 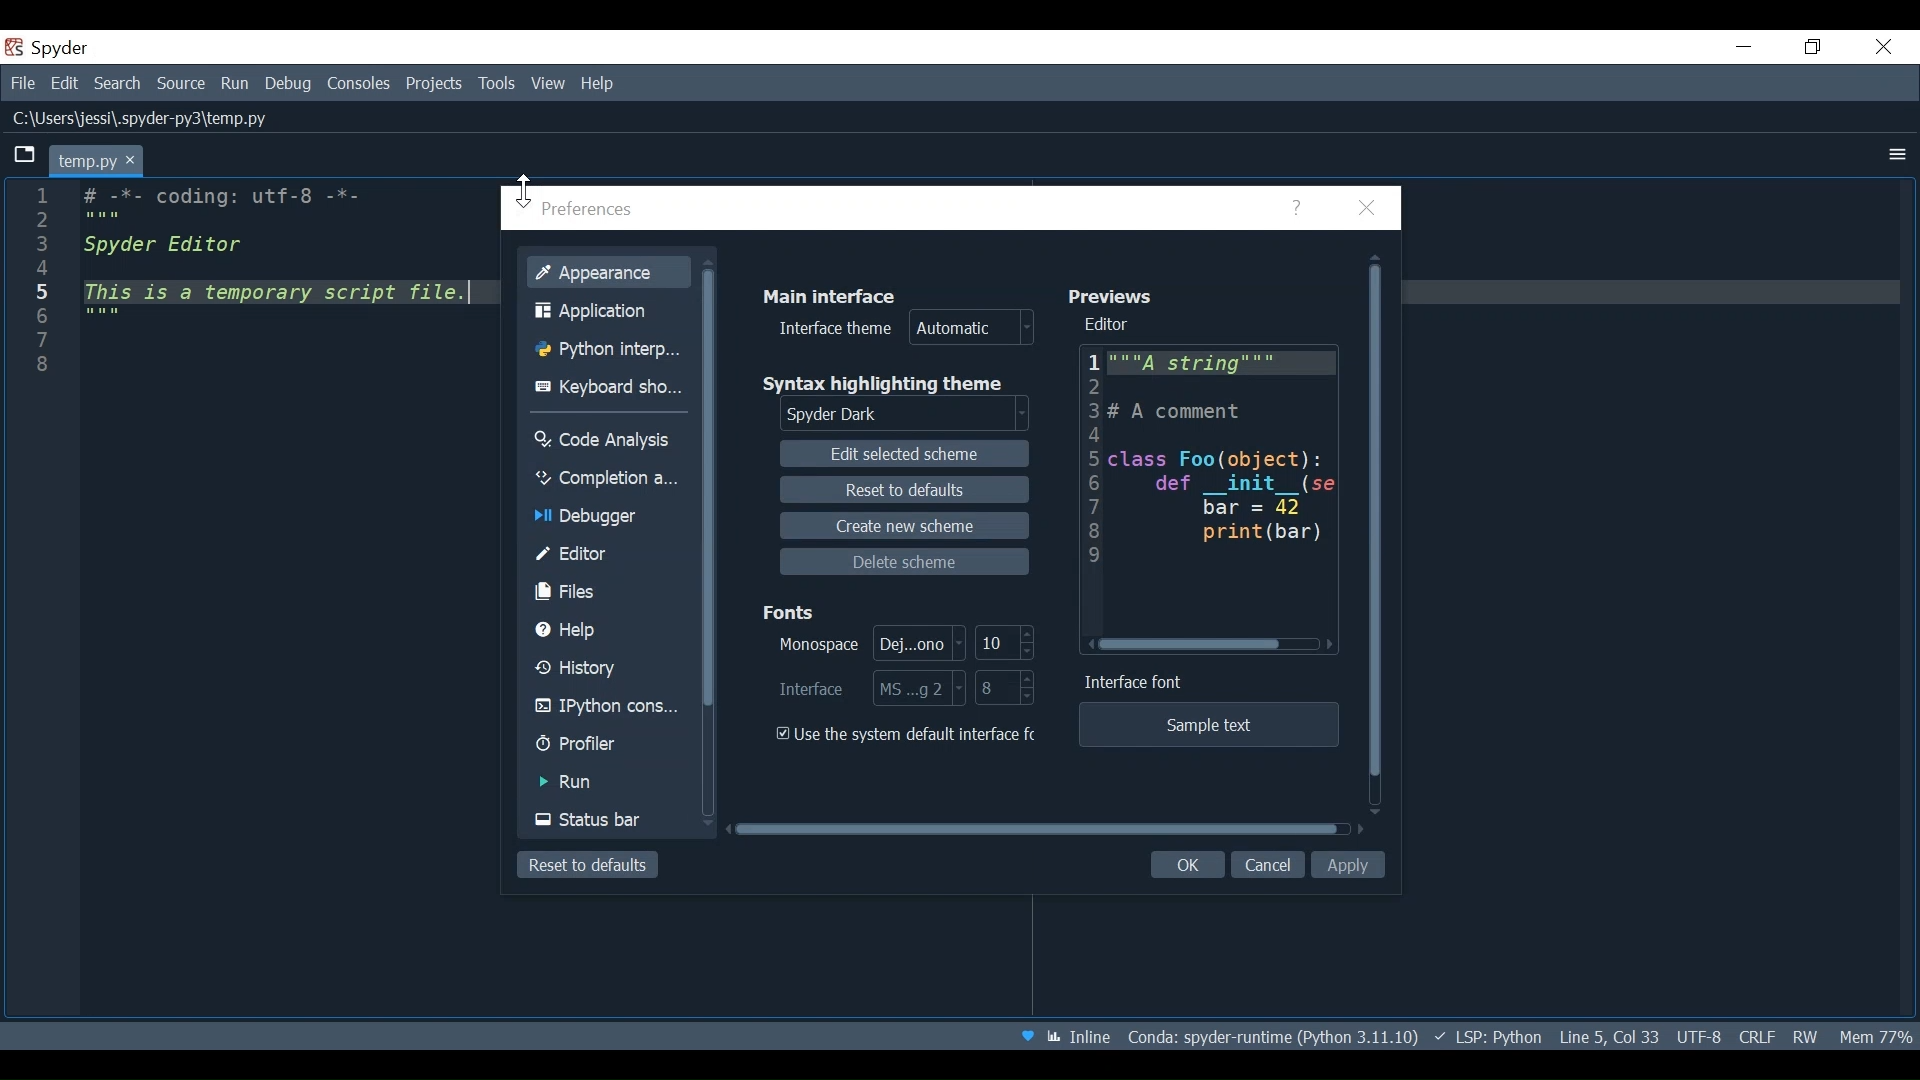 What do you see at coordinates (1082, 1035) in the screenshot?
I see `Toggle between inline and interactive Matplotlib plotting` at bounding box center [1082, 1035].